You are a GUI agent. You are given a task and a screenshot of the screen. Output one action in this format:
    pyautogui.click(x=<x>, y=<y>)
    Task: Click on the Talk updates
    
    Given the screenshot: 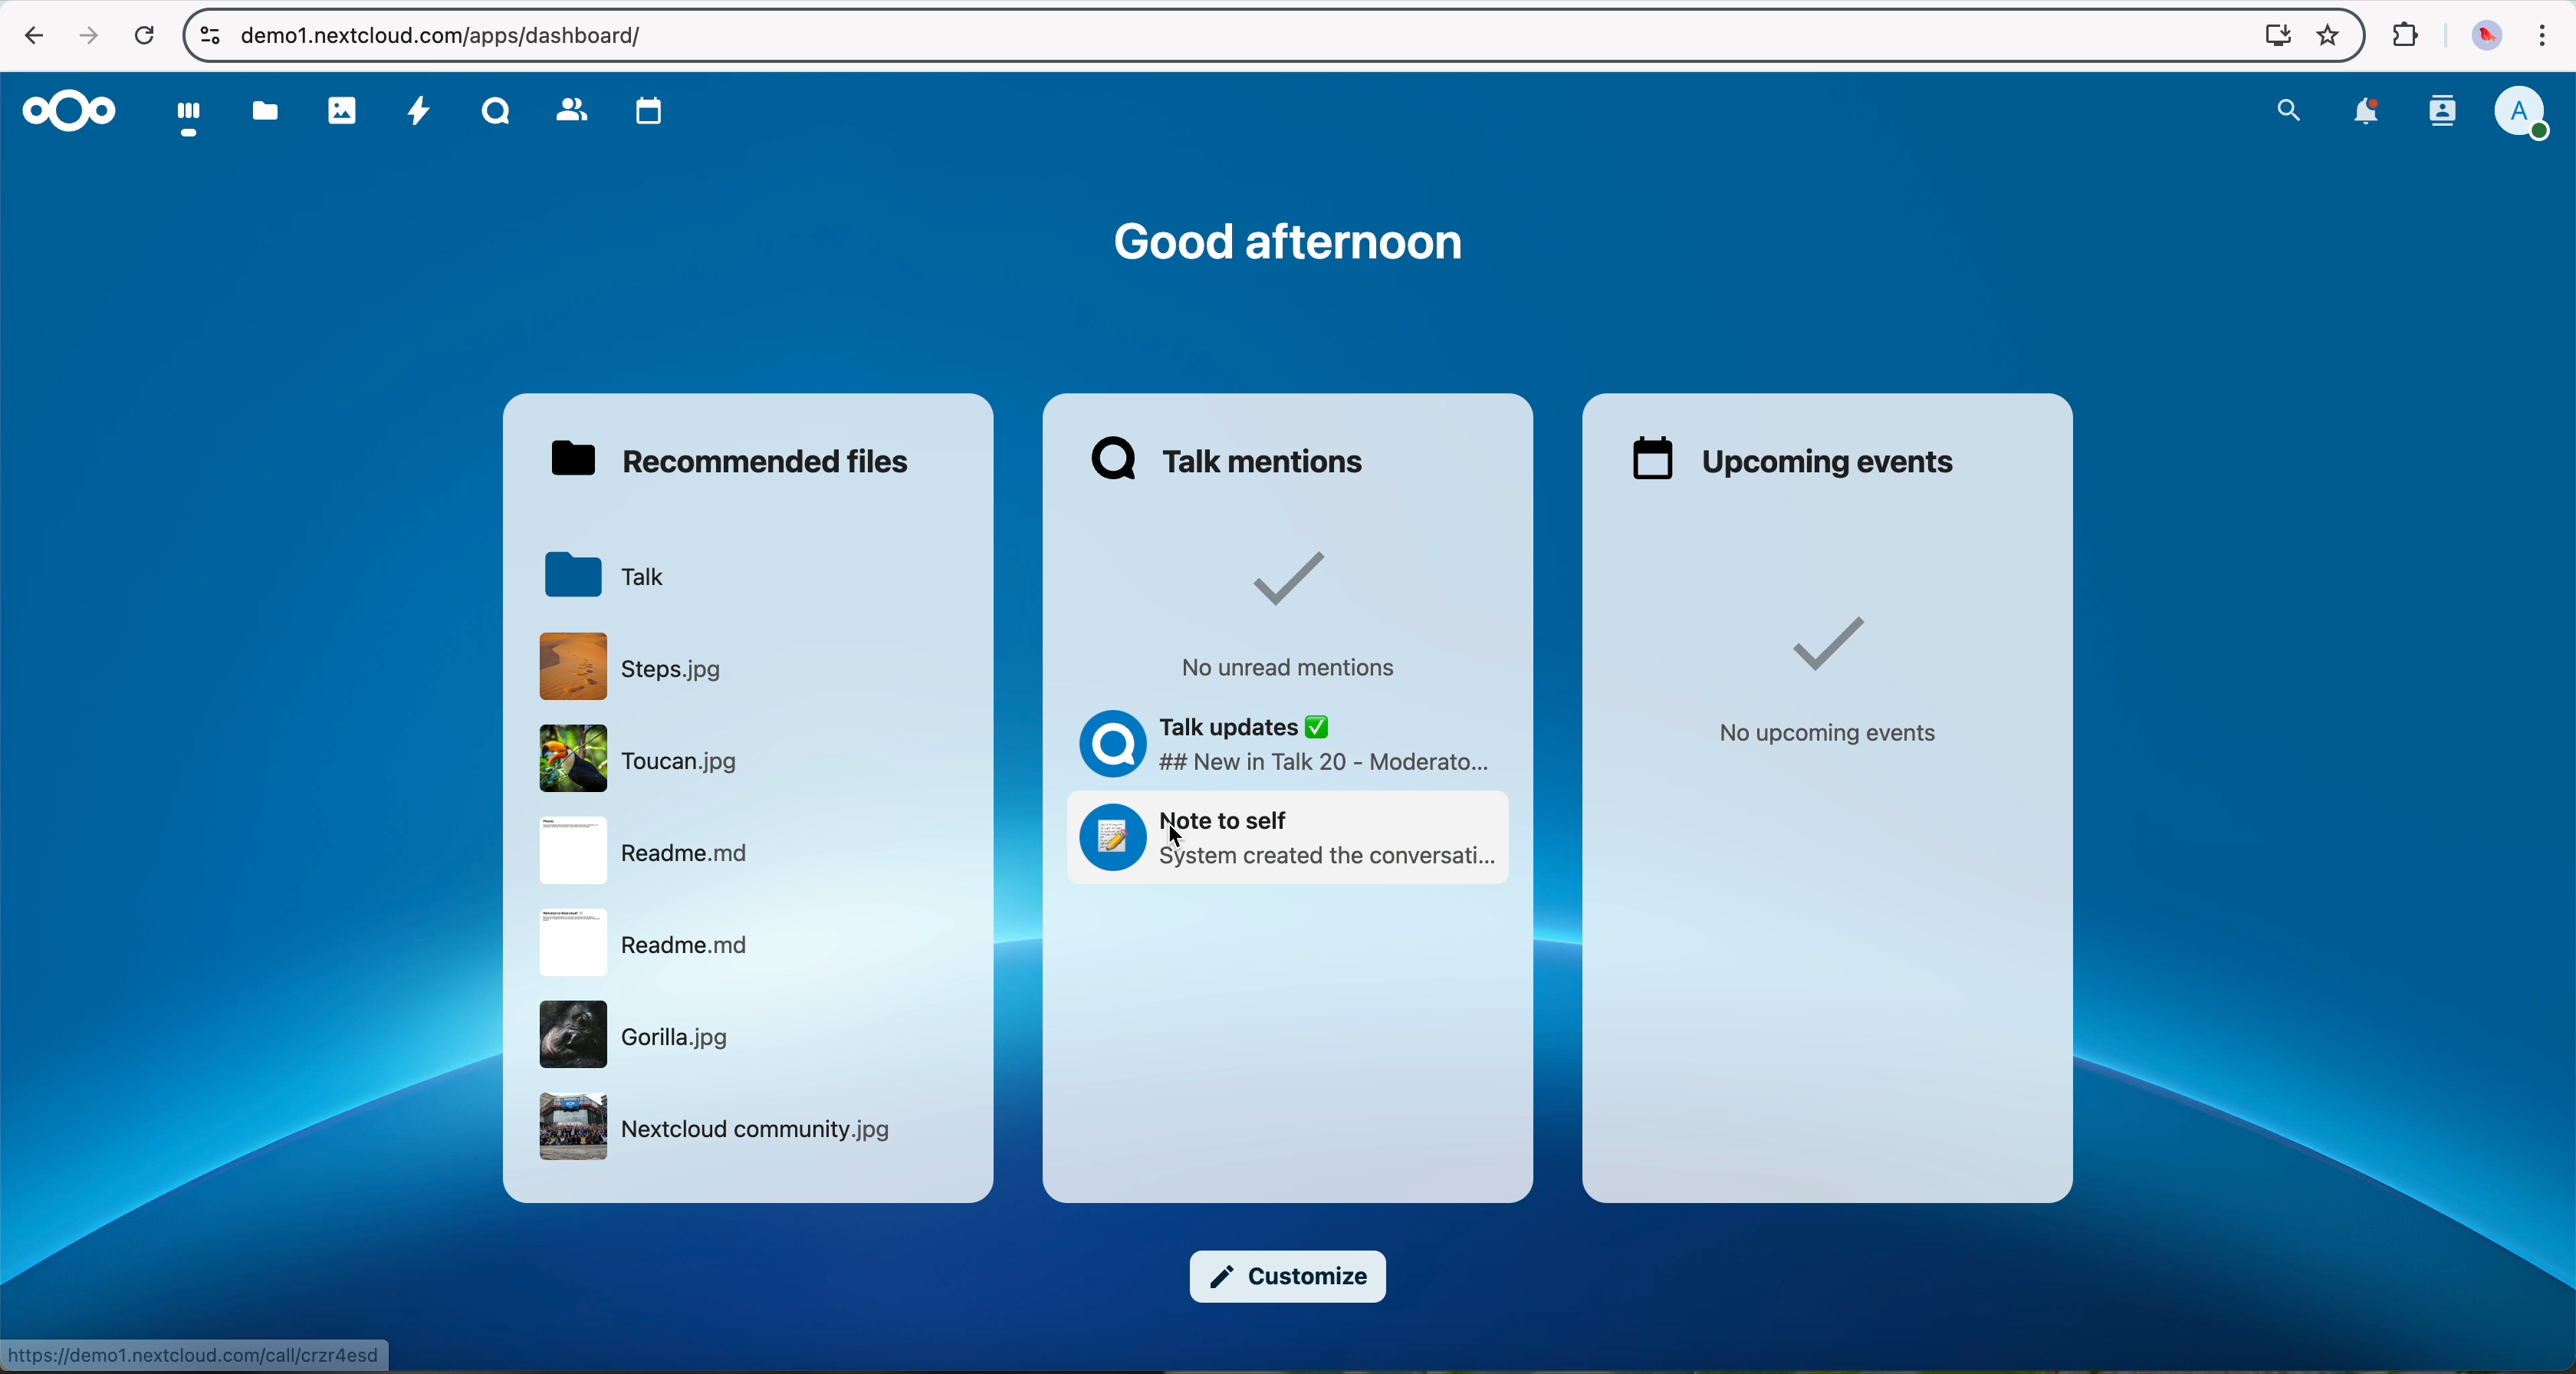 What is the action you would take?
    pyautogui.click(x=1278, y=738)
    